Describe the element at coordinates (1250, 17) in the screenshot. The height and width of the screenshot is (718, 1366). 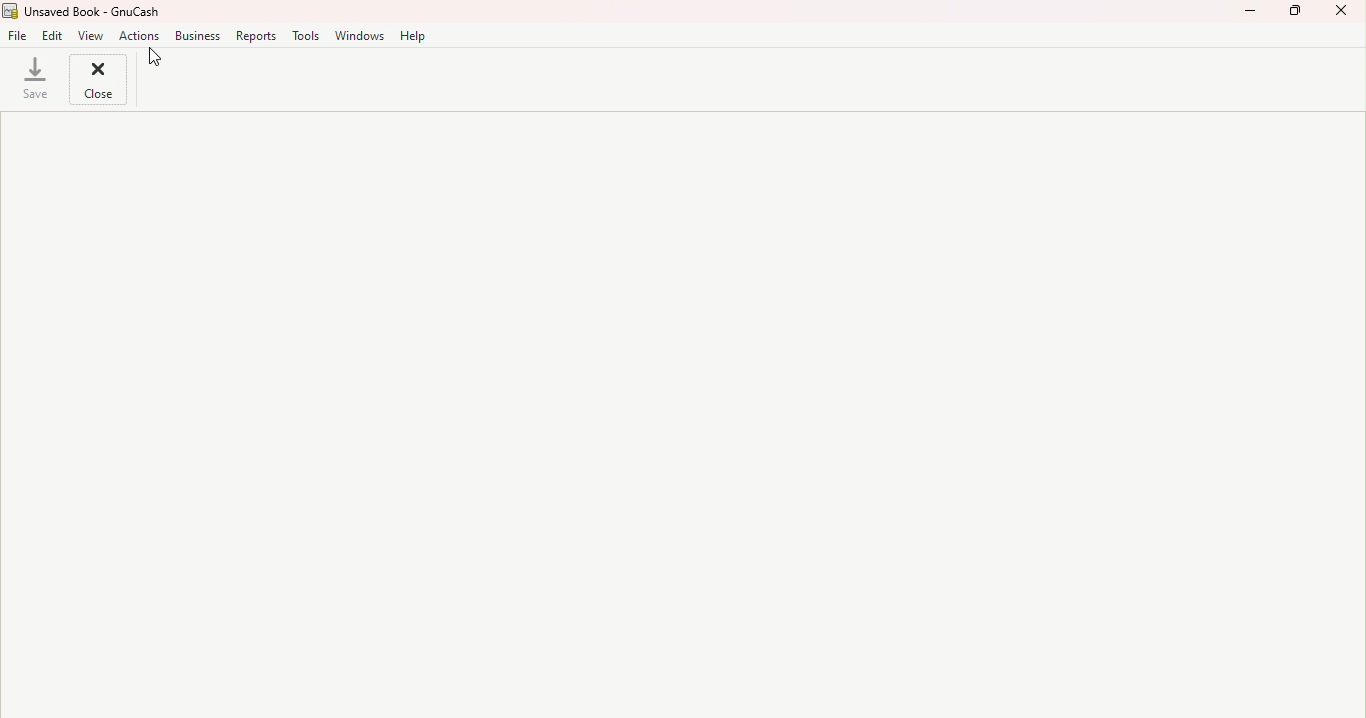
I see `Minimize` at that location.